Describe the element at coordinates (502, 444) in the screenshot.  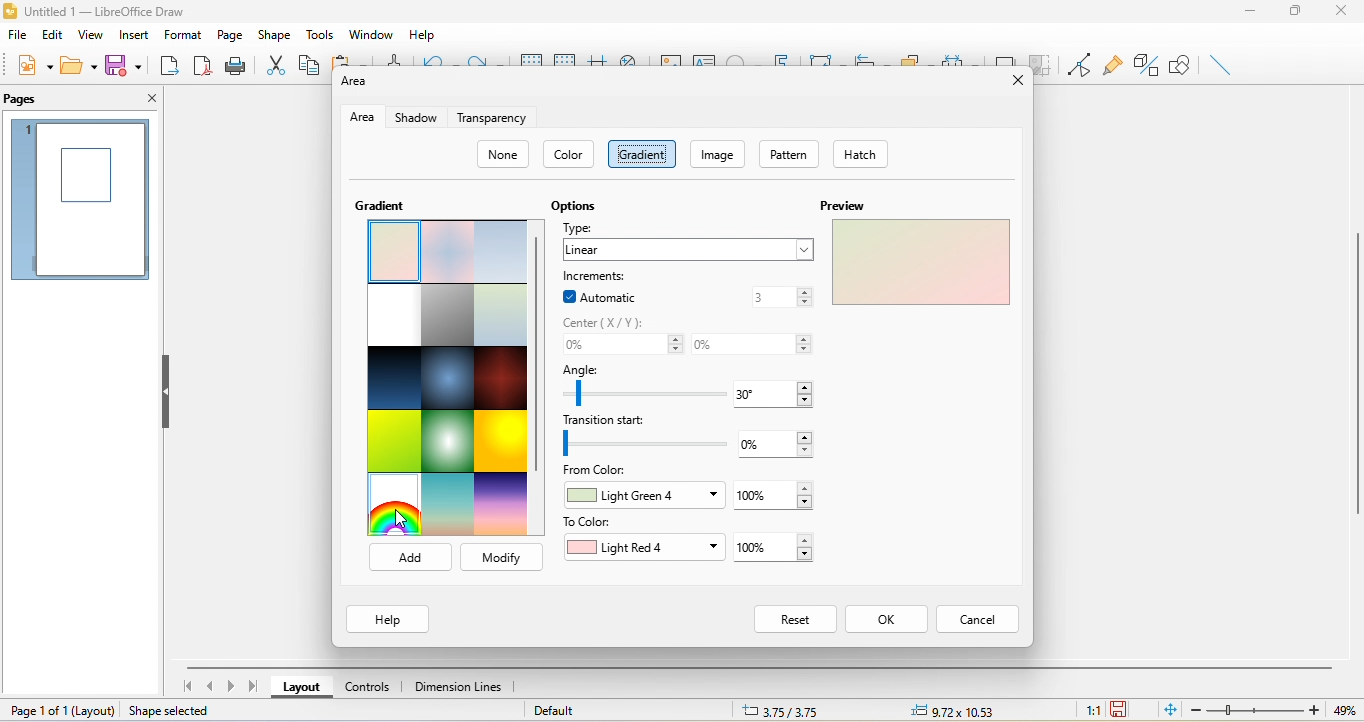
I see `sunshine` at that location.